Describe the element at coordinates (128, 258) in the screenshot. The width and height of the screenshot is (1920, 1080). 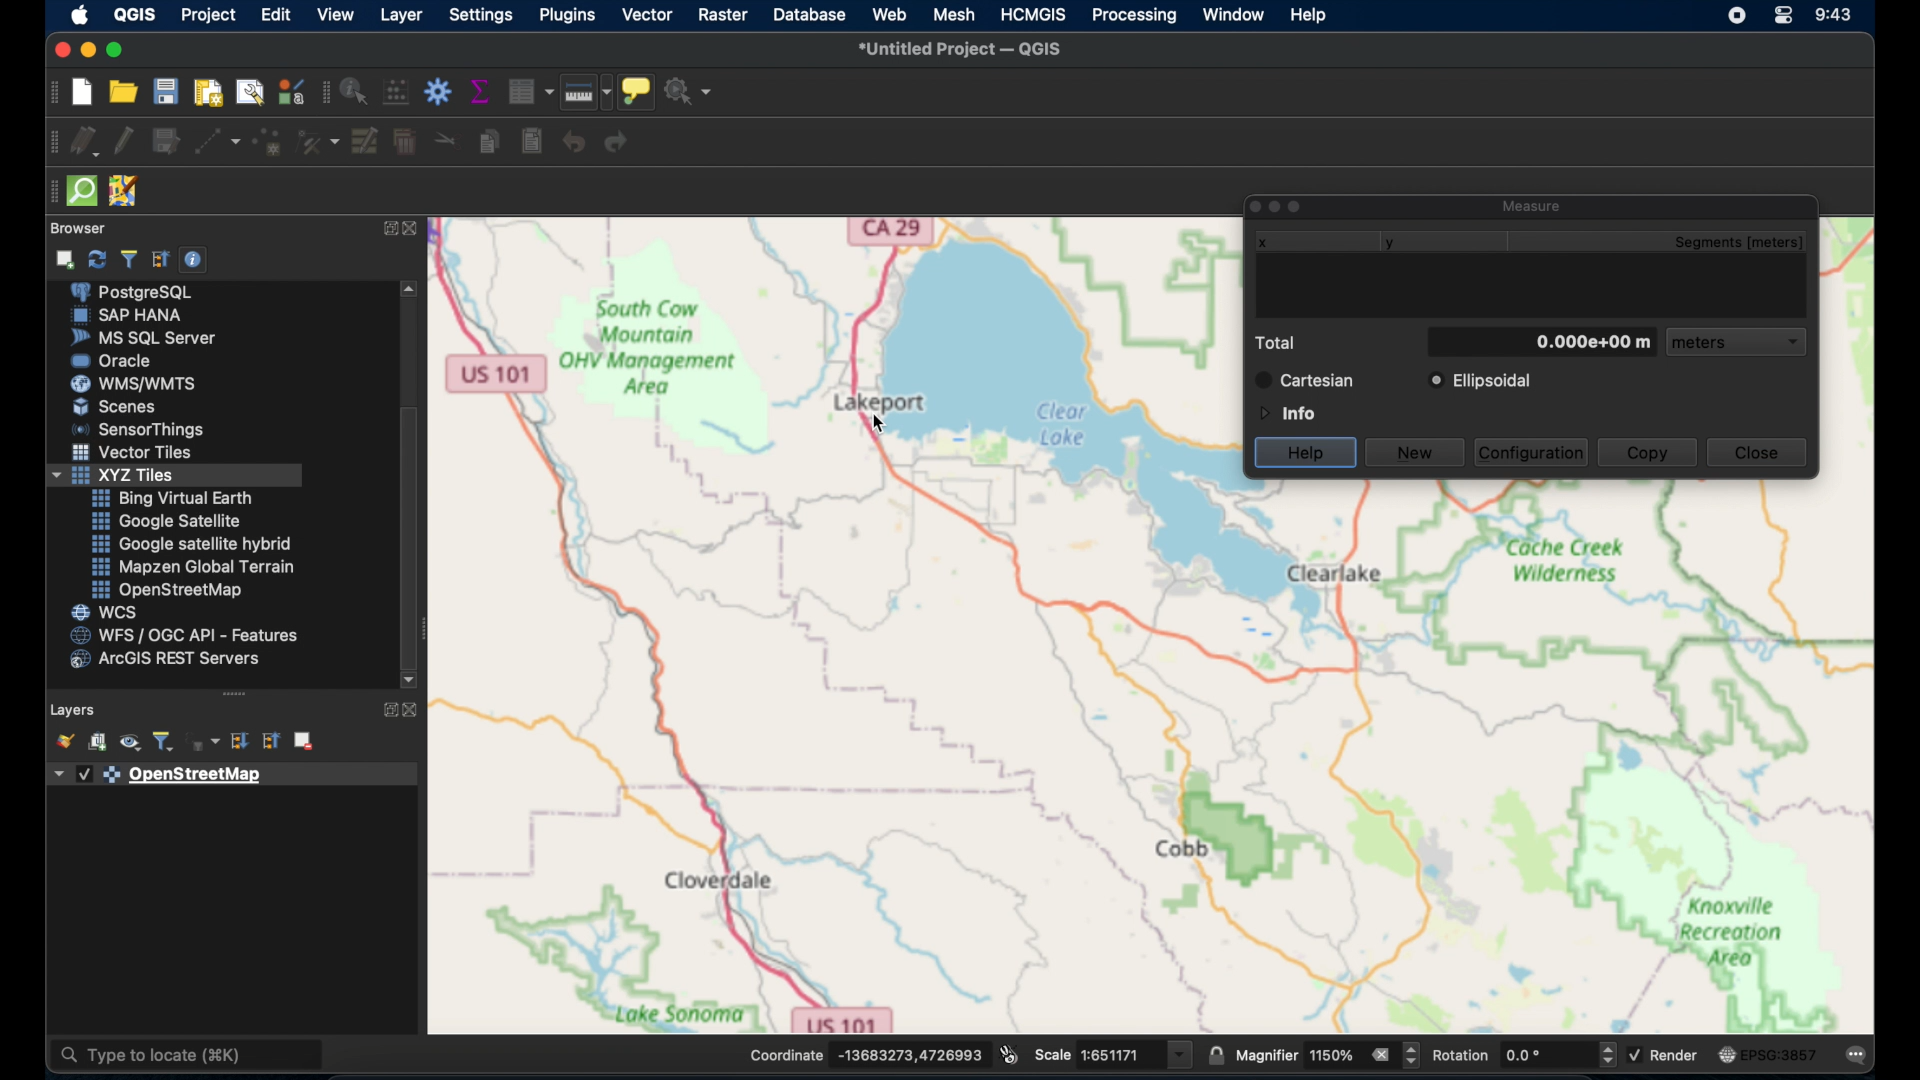
I see `filter browser` at that location.